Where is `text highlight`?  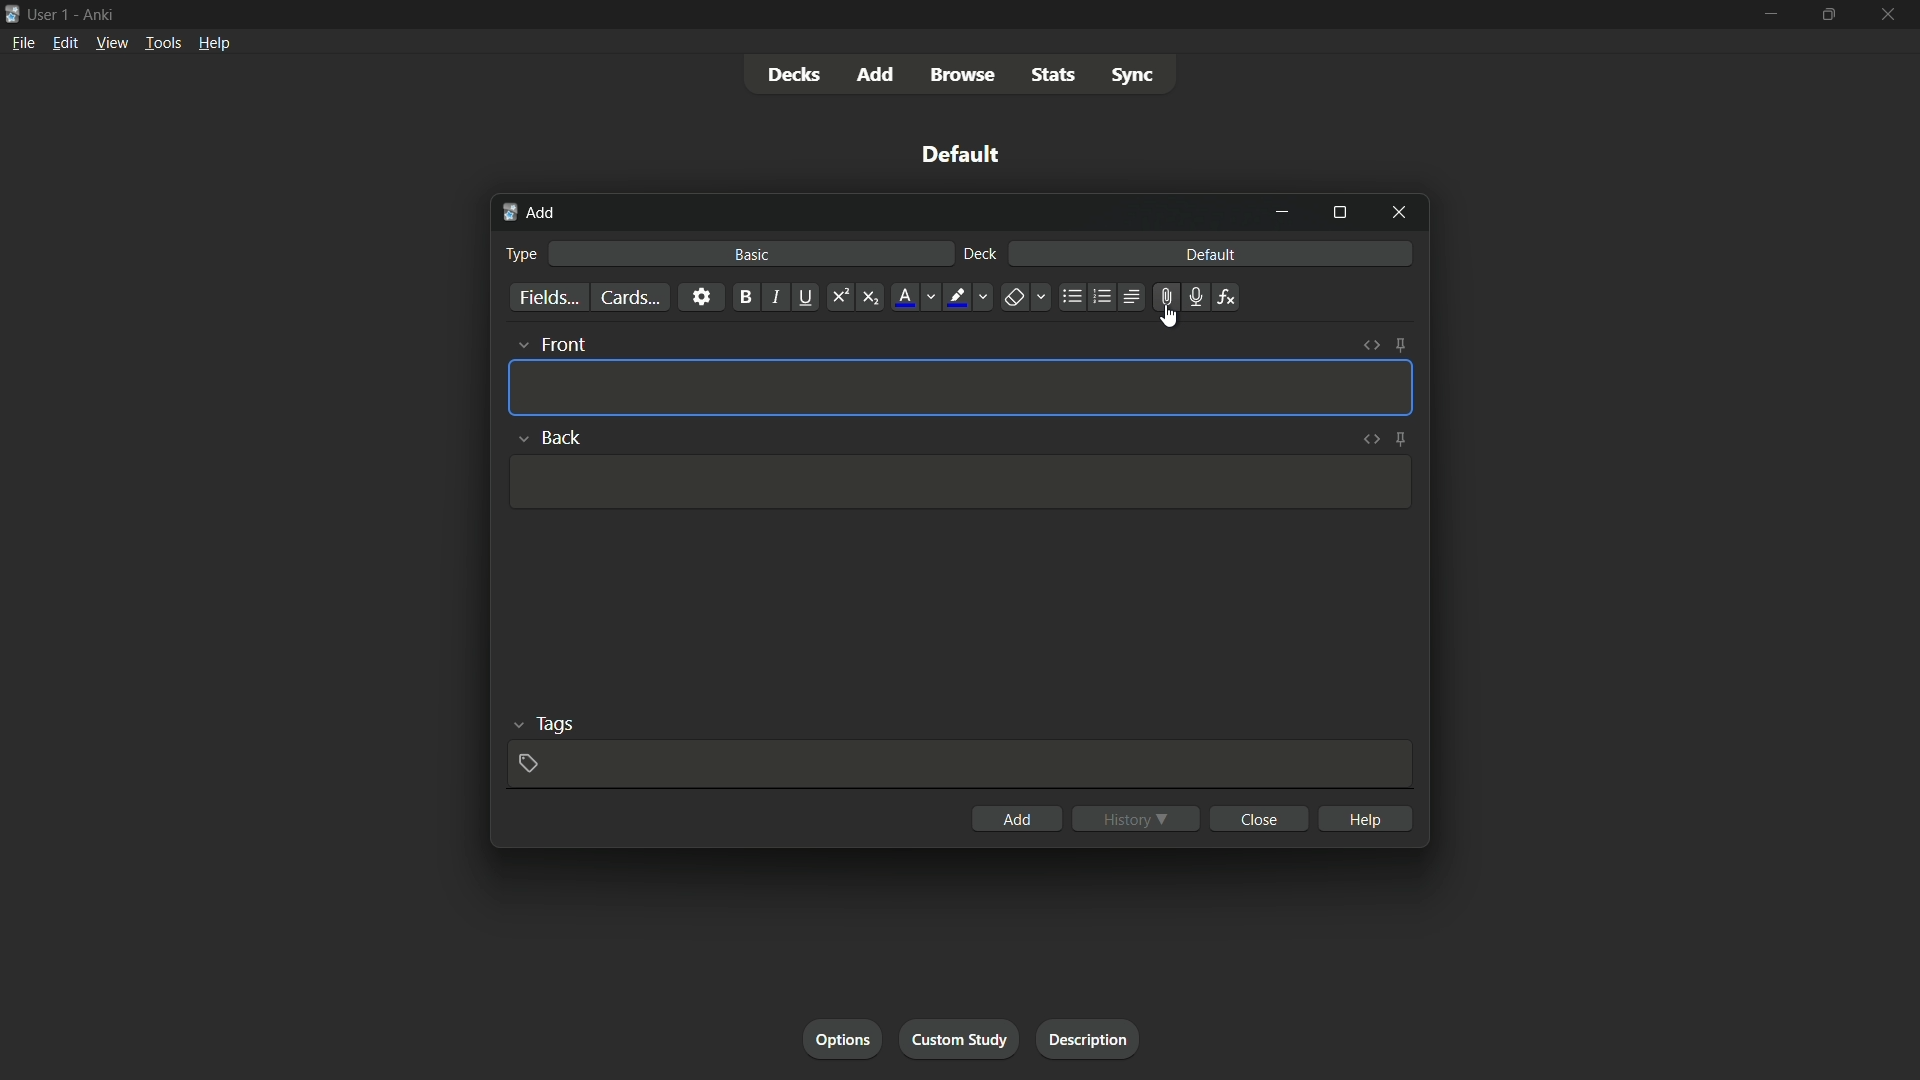
text highlight is located at coordinates (968, 297).